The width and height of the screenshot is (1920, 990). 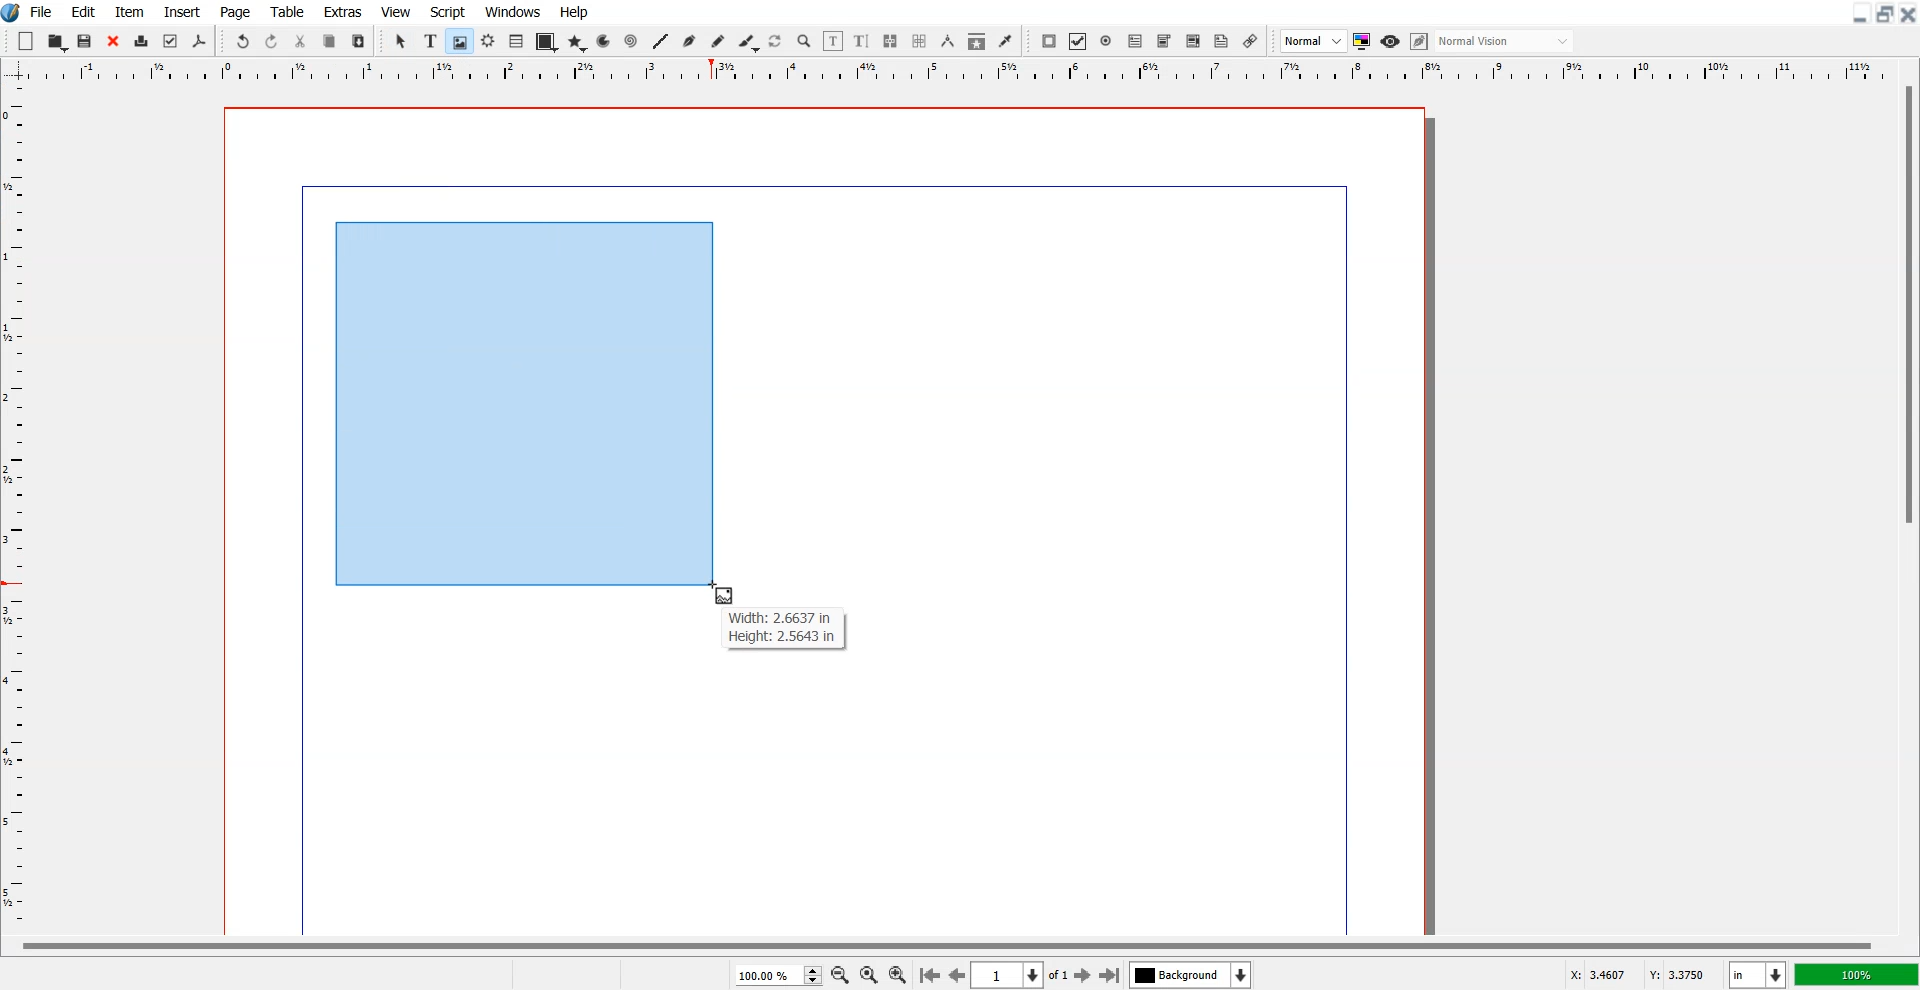 What do you see at coordinates (430, 41) in the screenshot?
I see `Text Frame` at bounding box center [430, 41].